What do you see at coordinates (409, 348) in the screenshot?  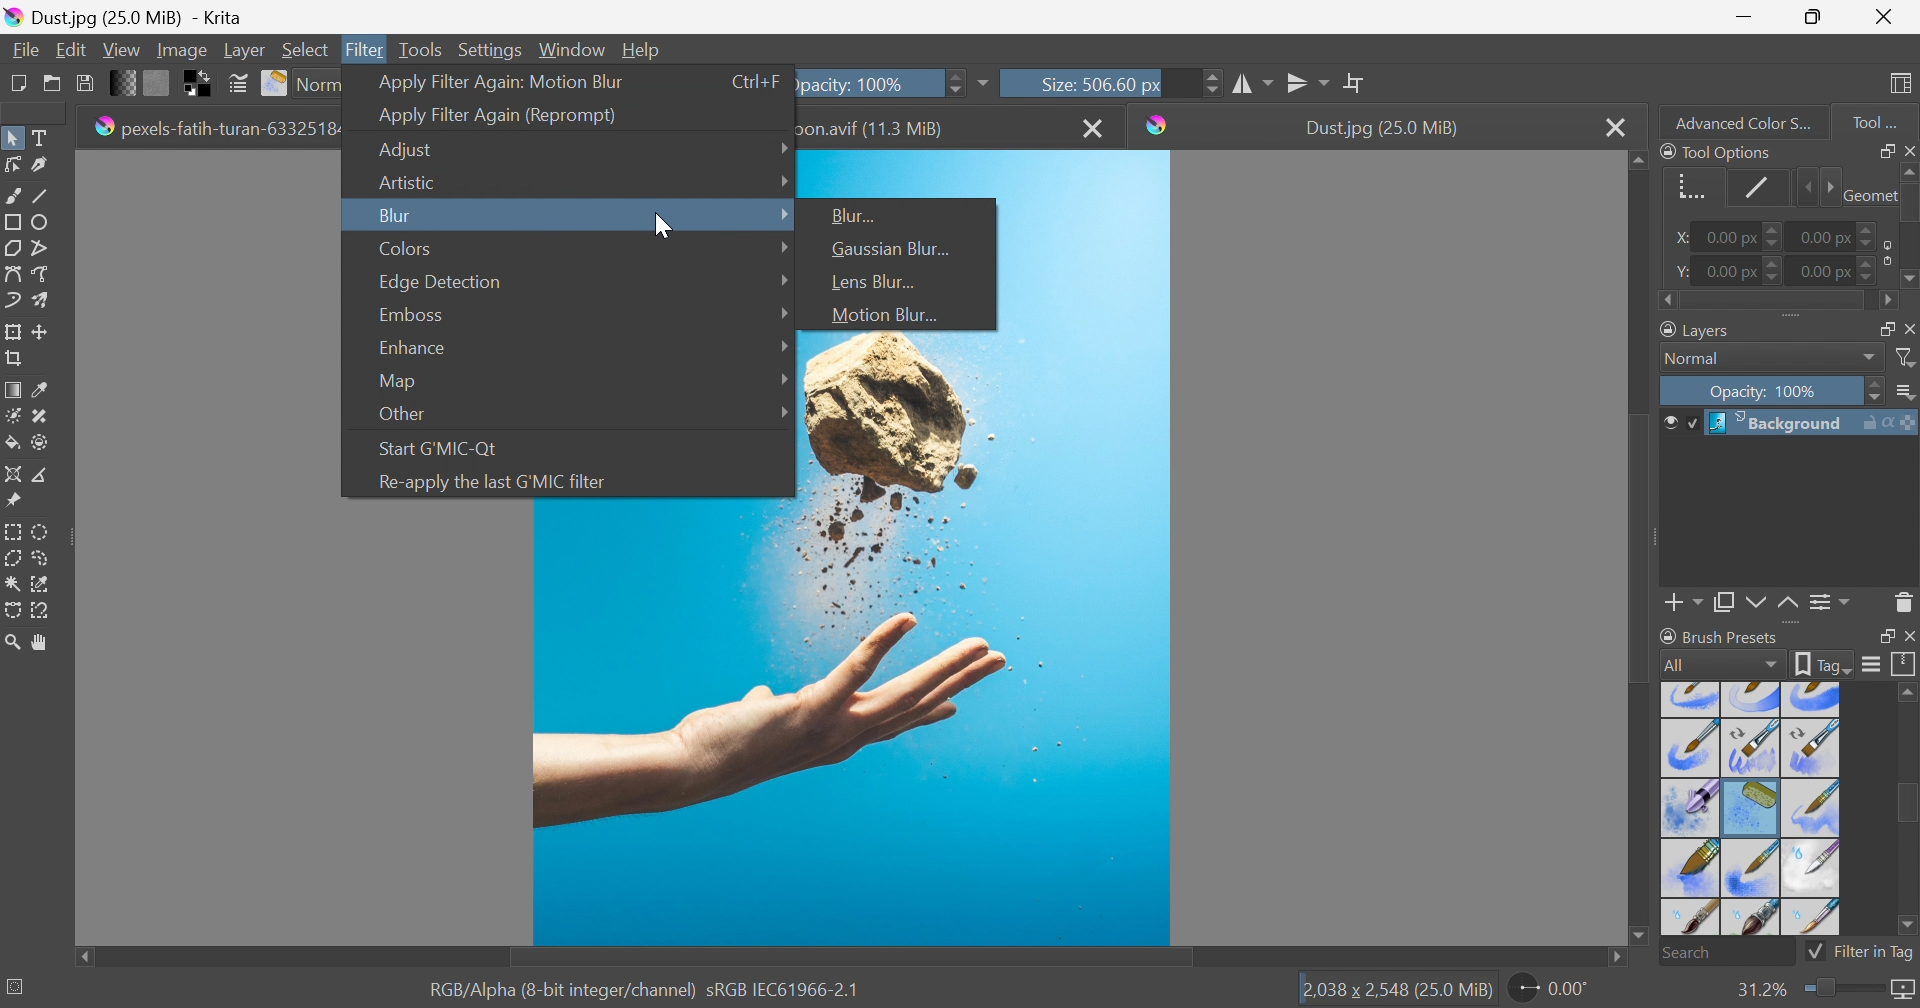 I see `Enhance` at bounding box center [409, 348].